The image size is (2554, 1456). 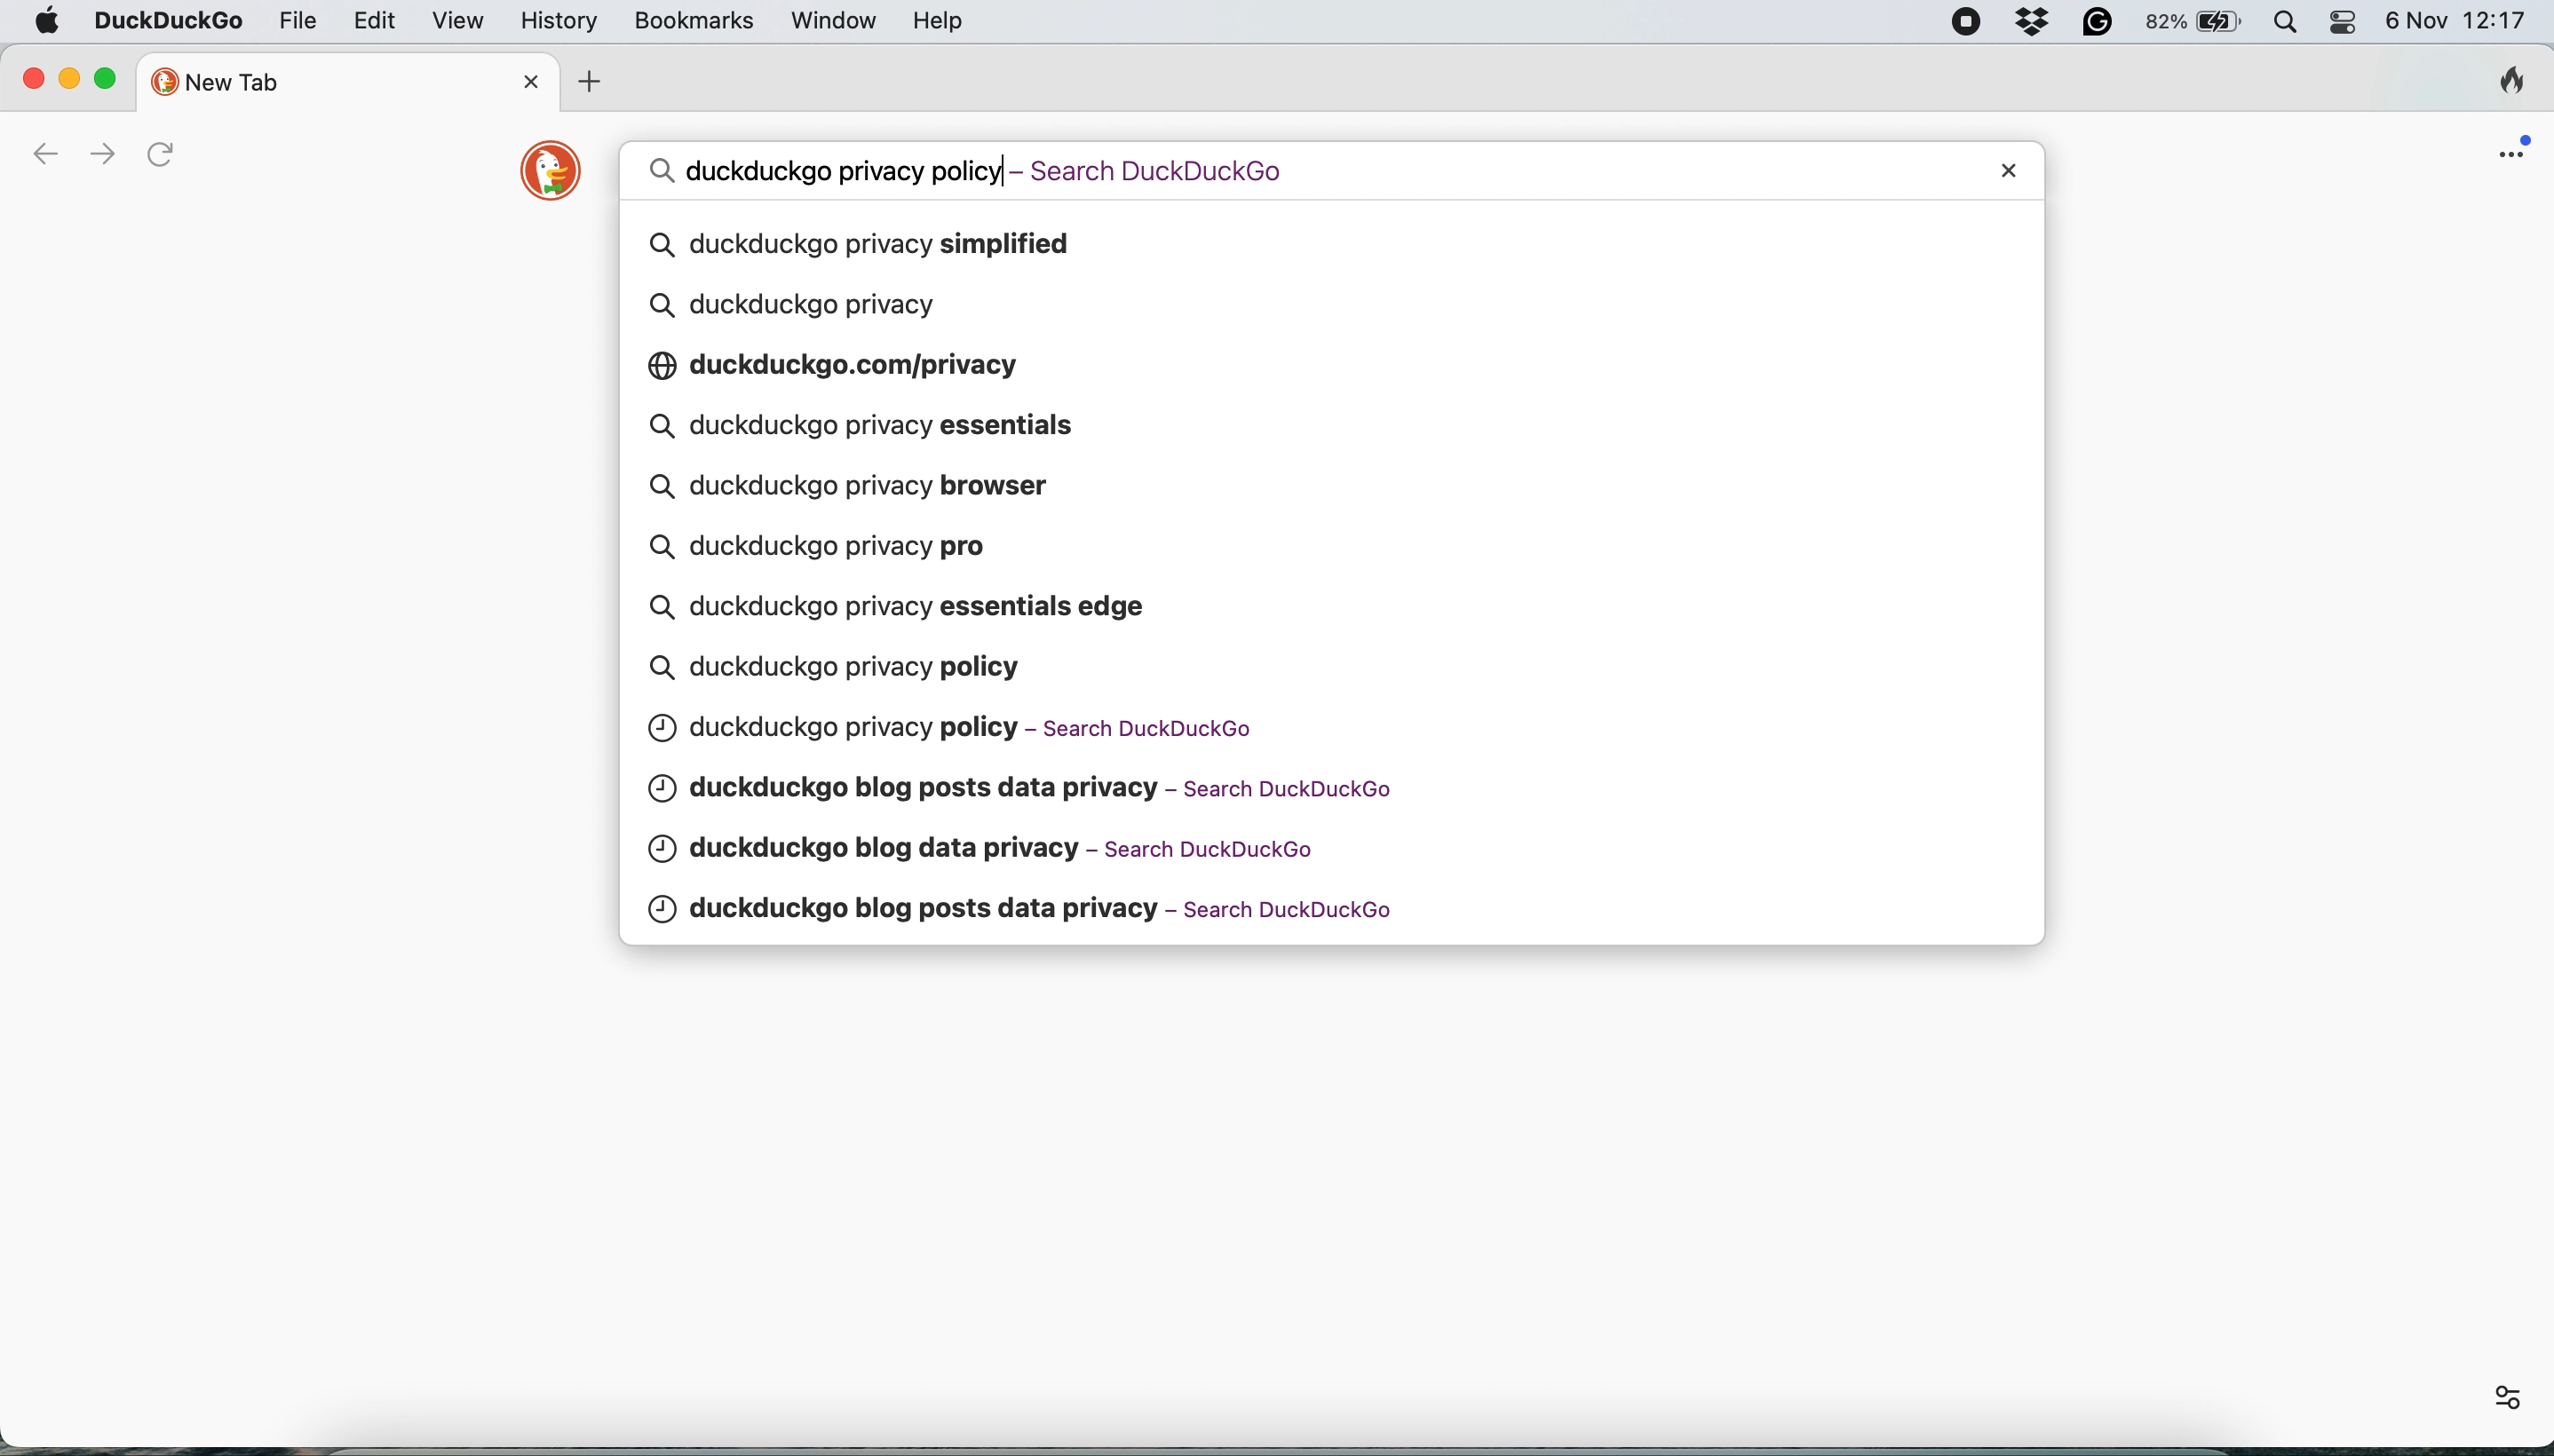 I want to click on go back, so click(x=40, y=151).